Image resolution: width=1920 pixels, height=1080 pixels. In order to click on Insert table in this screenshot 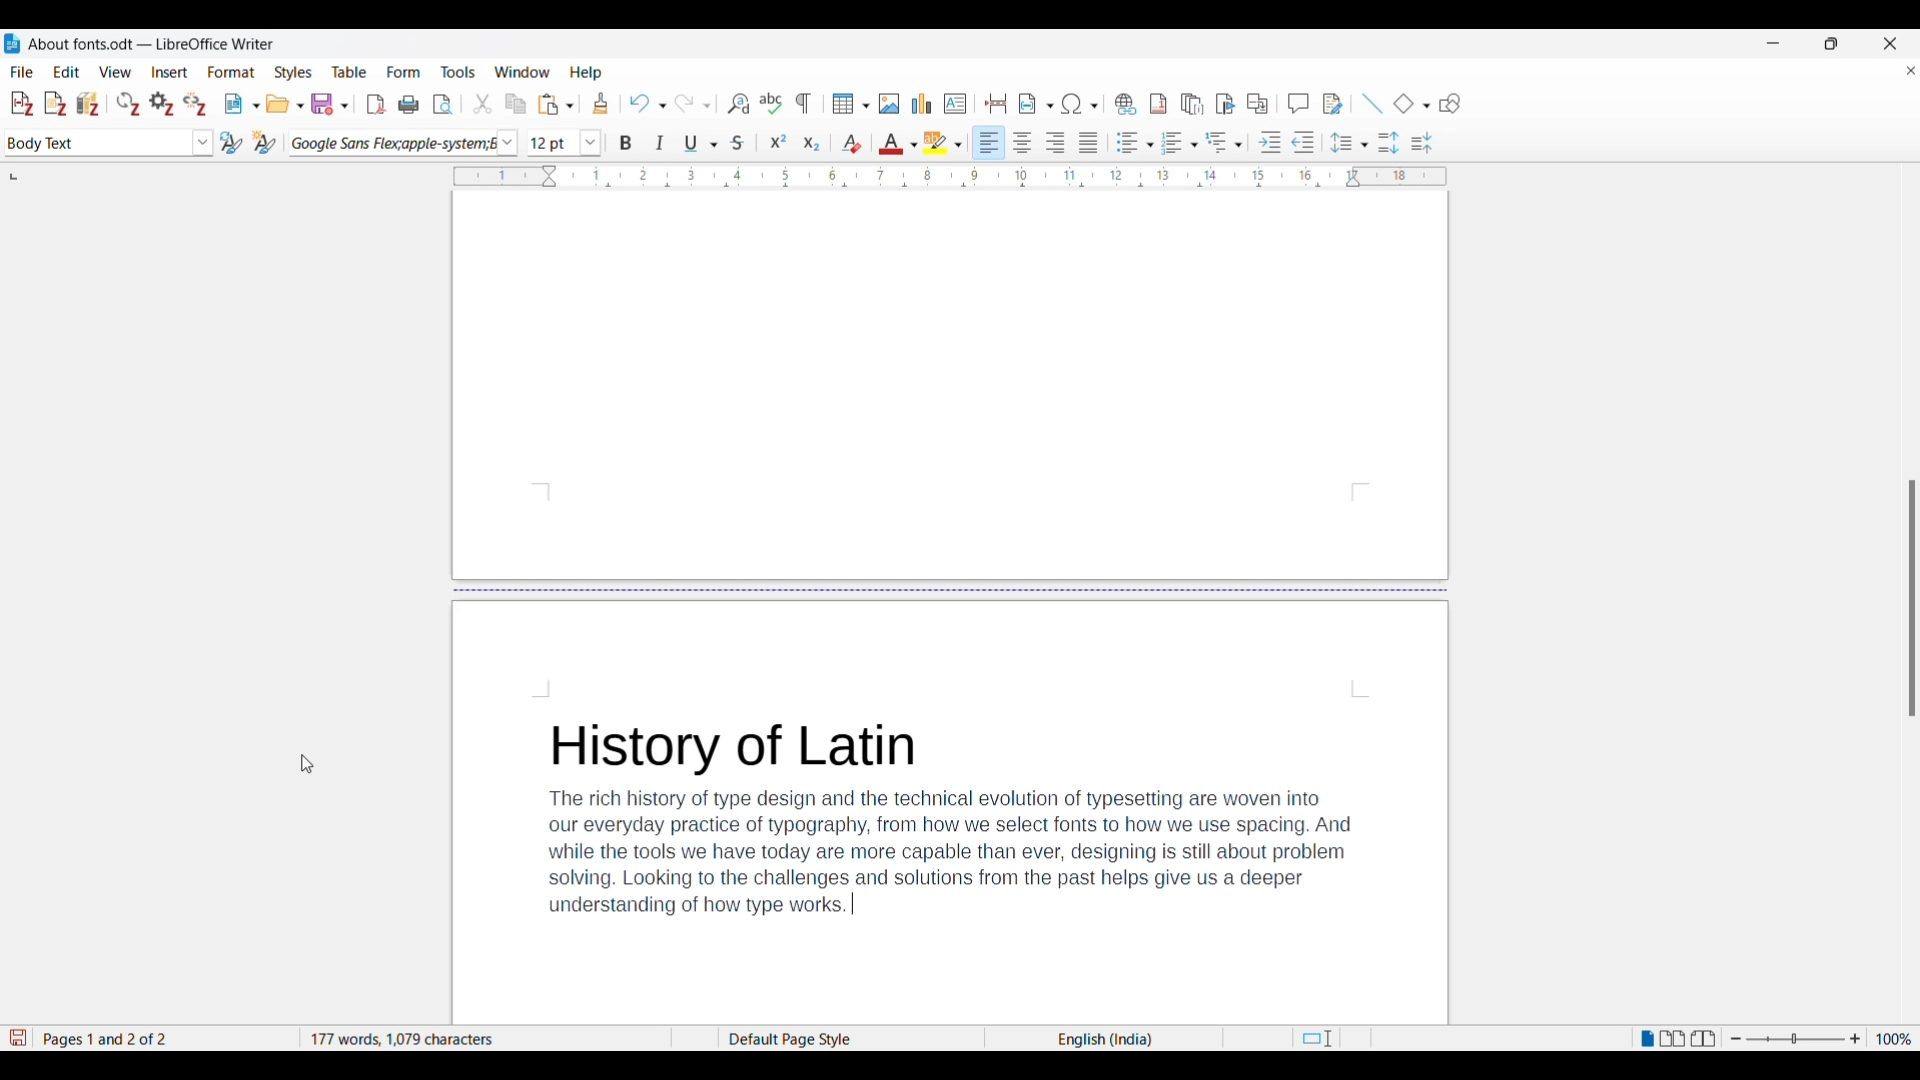, I will do `click(851, 104)`.